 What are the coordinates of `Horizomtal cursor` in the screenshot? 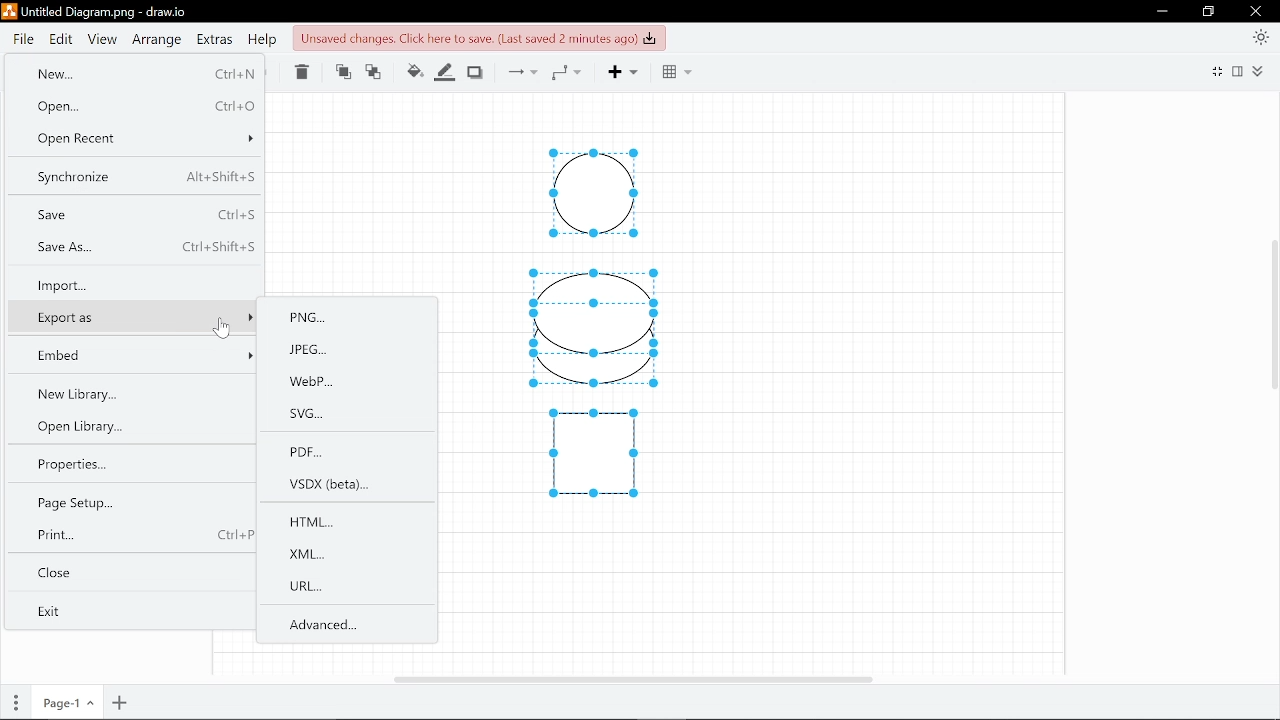 It's located at (632, 678).